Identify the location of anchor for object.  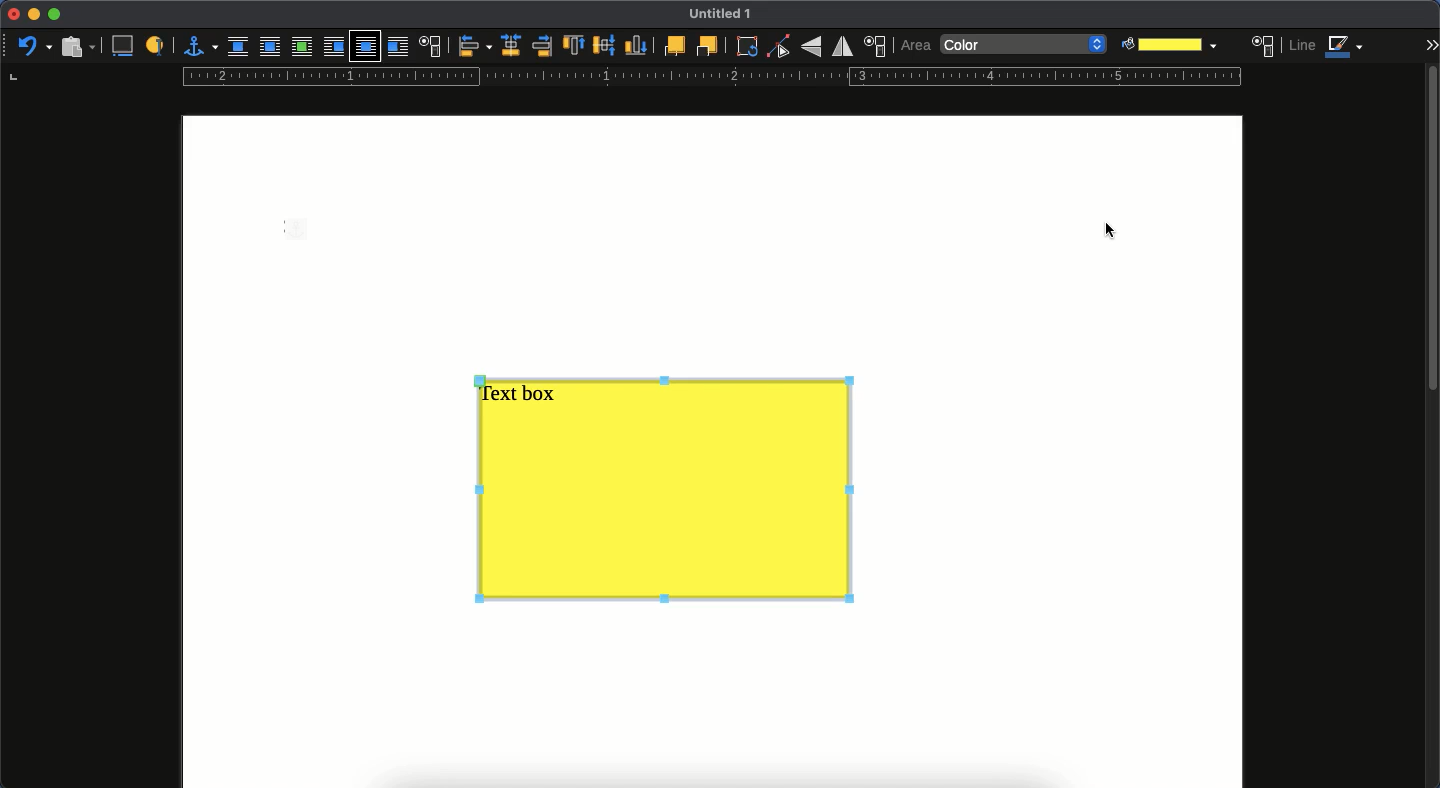
(200, 45).